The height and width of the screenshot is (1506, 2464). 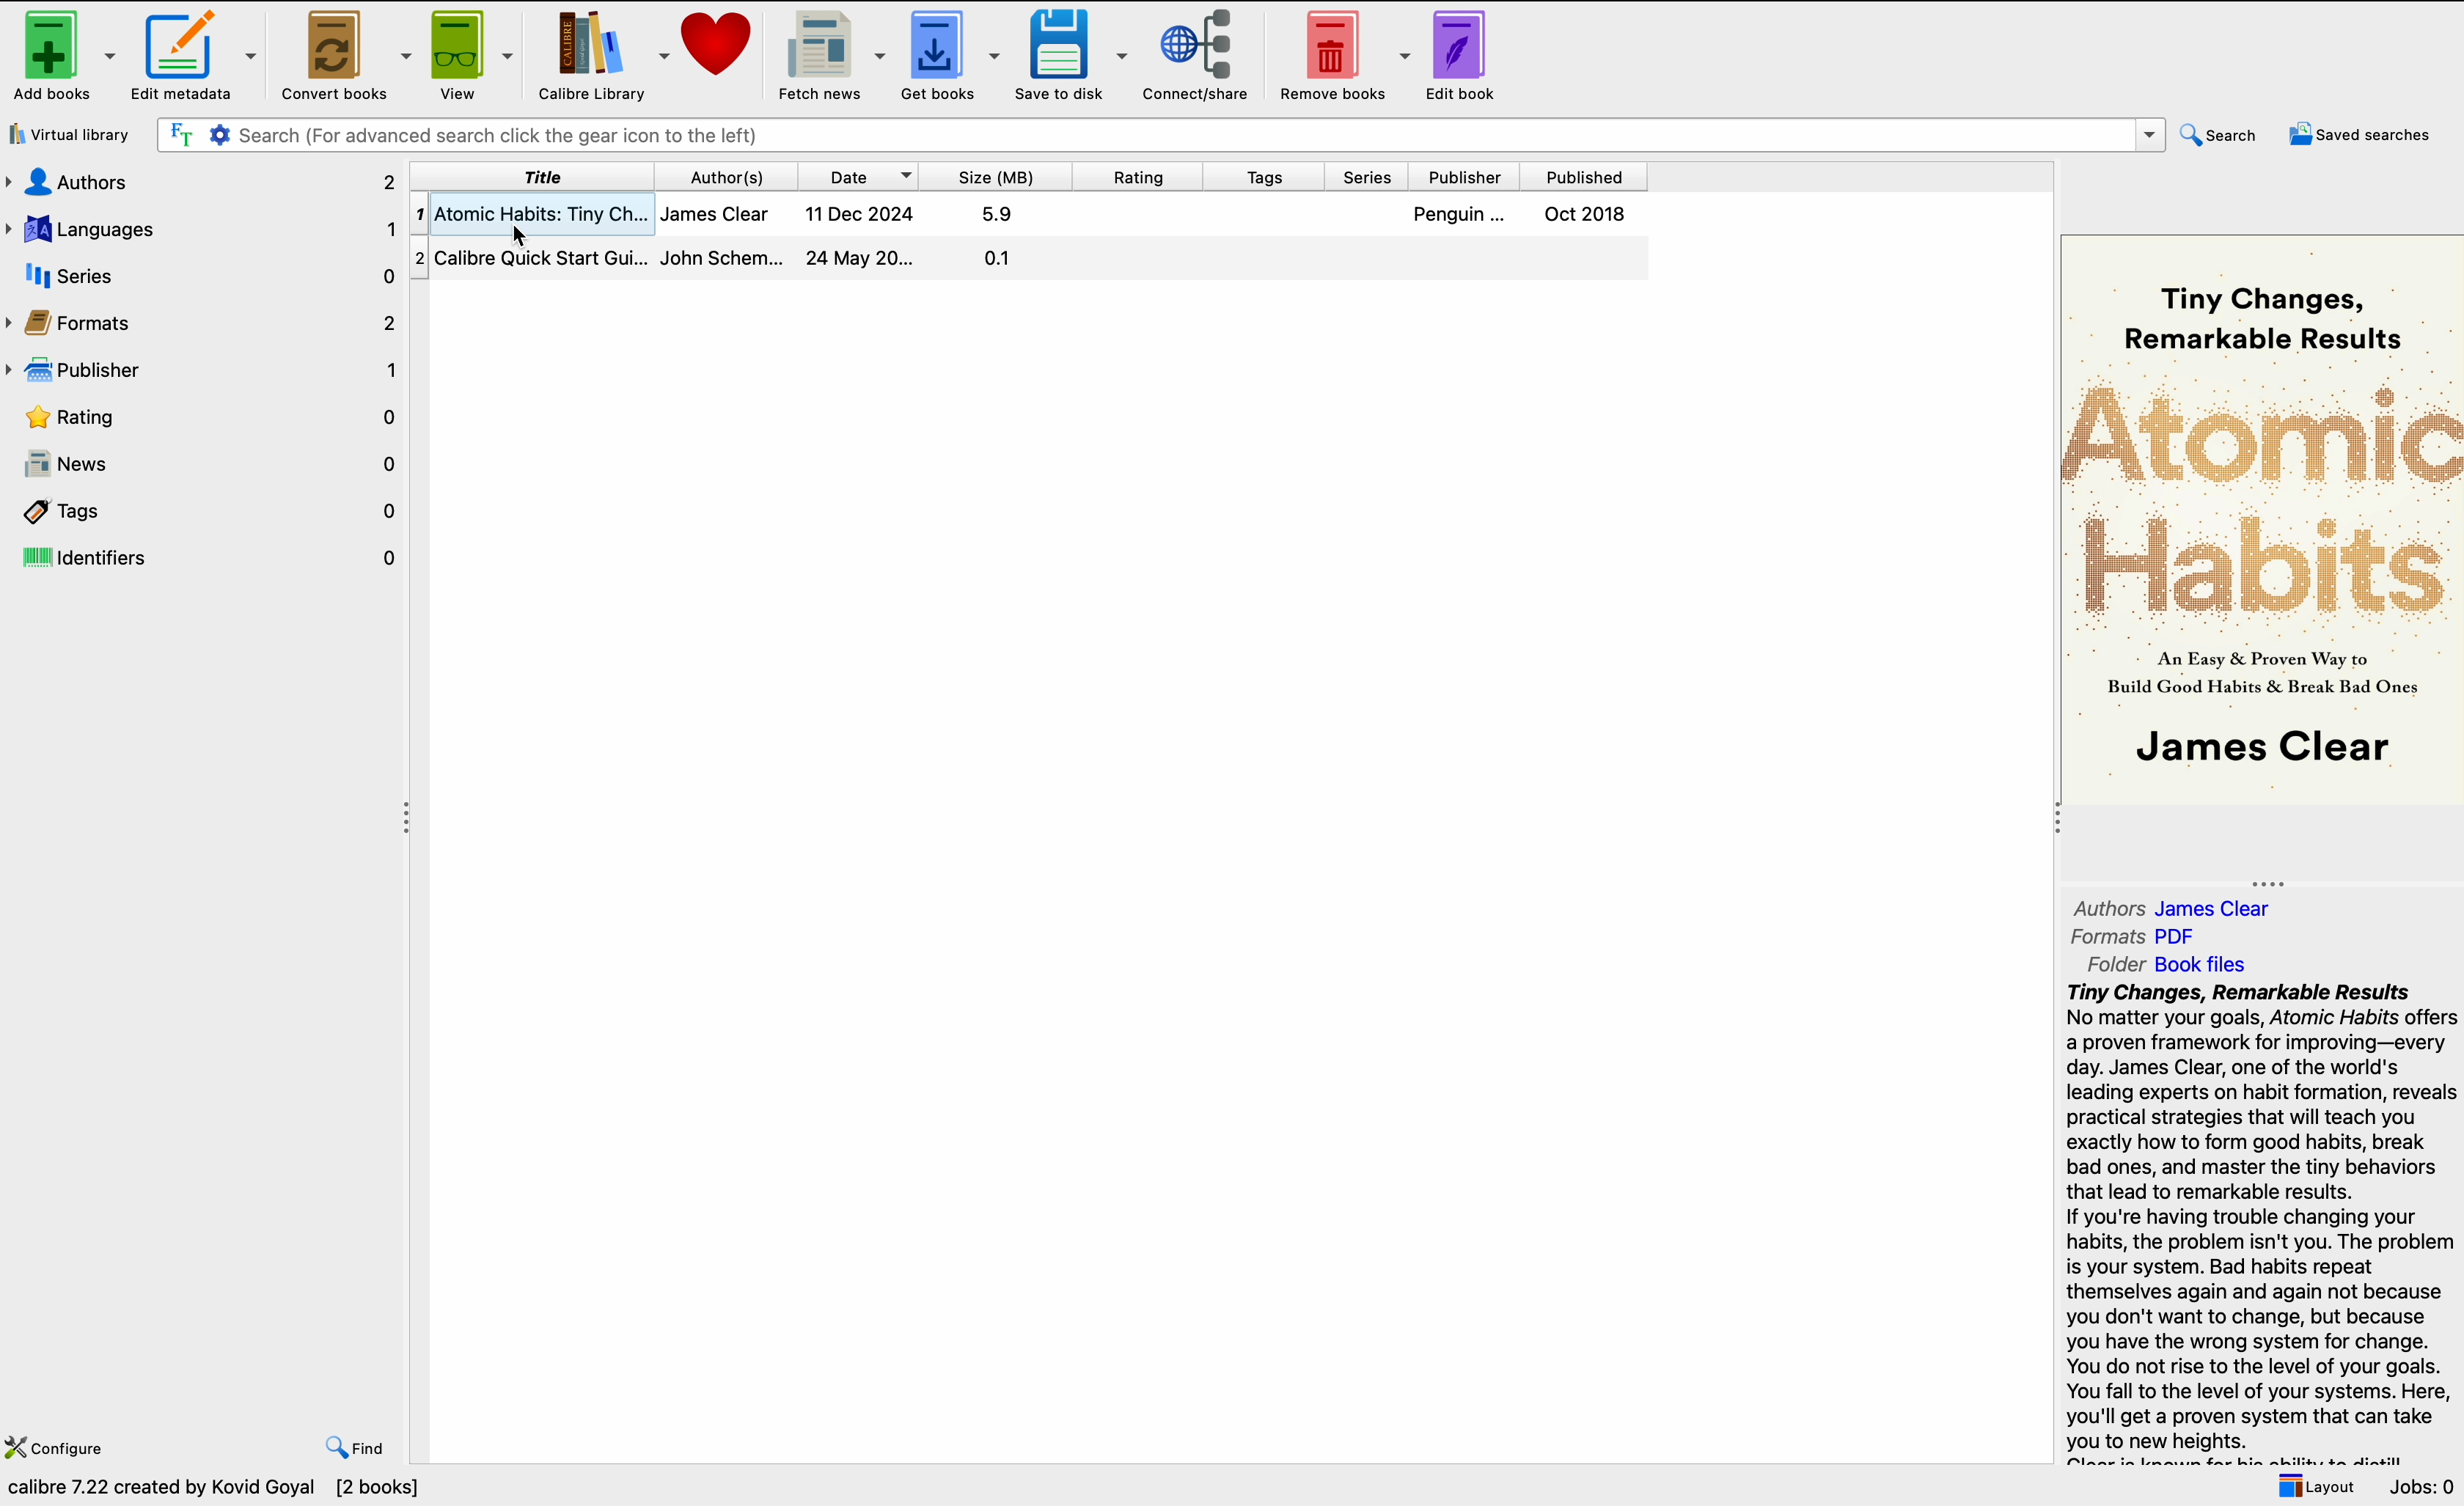 What do you see at coordinates (2364, 132) in the screenshot?
I see `saved searches` at bounding box center [2364, 132].